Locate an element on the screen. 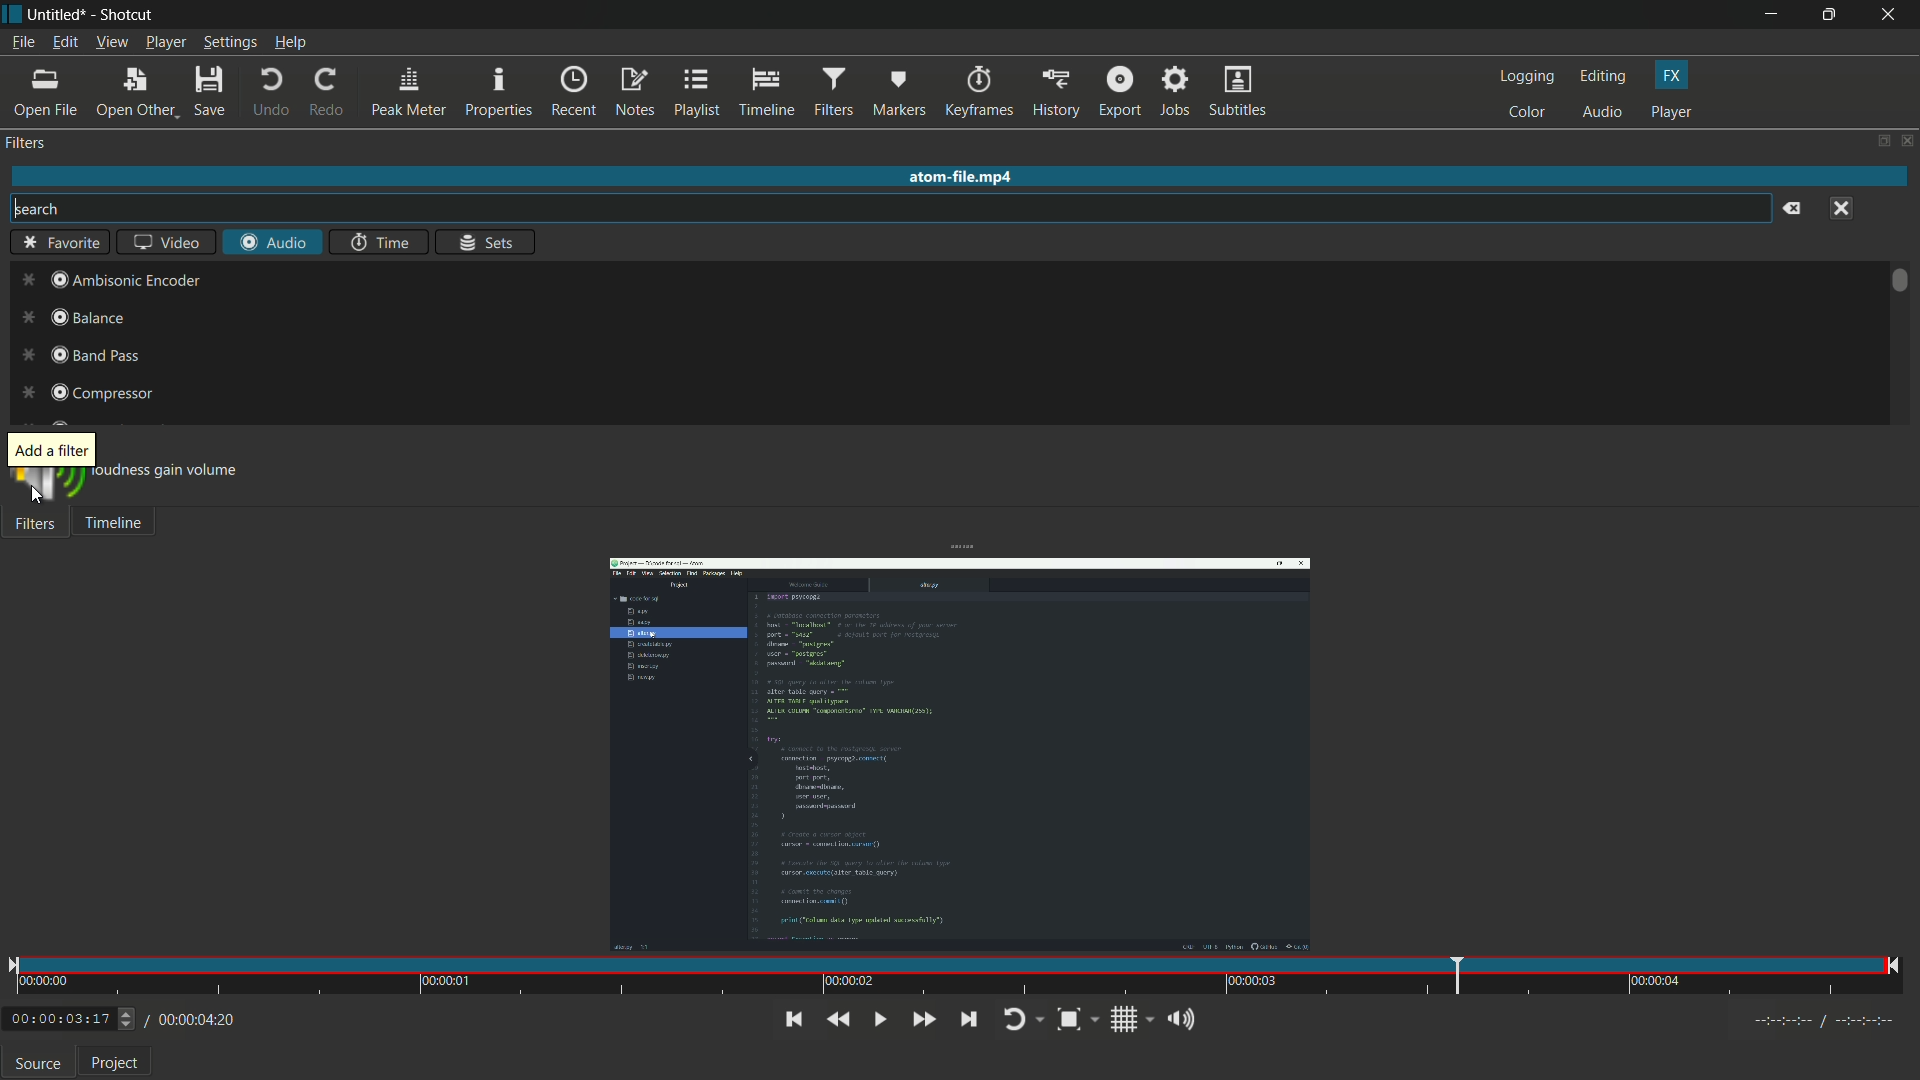  recent is located at coordinates (574, 93).